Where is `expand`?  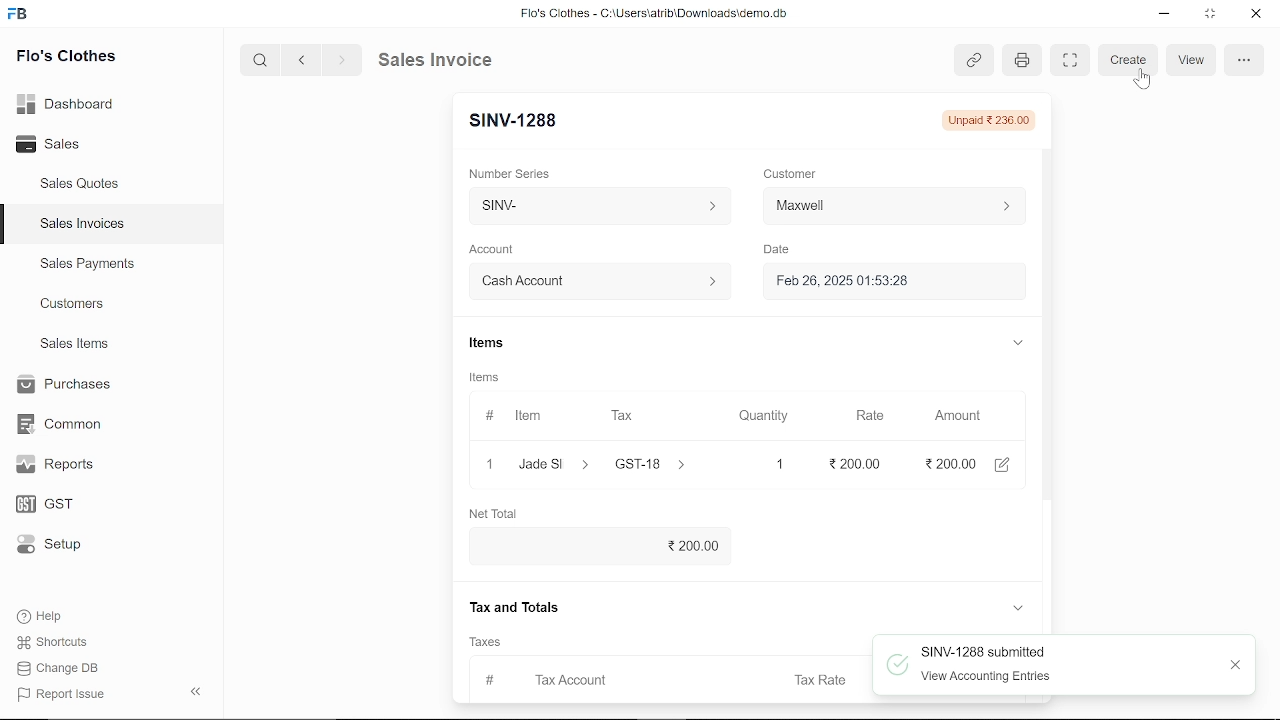 expand is located at coordinates (1018, 609).